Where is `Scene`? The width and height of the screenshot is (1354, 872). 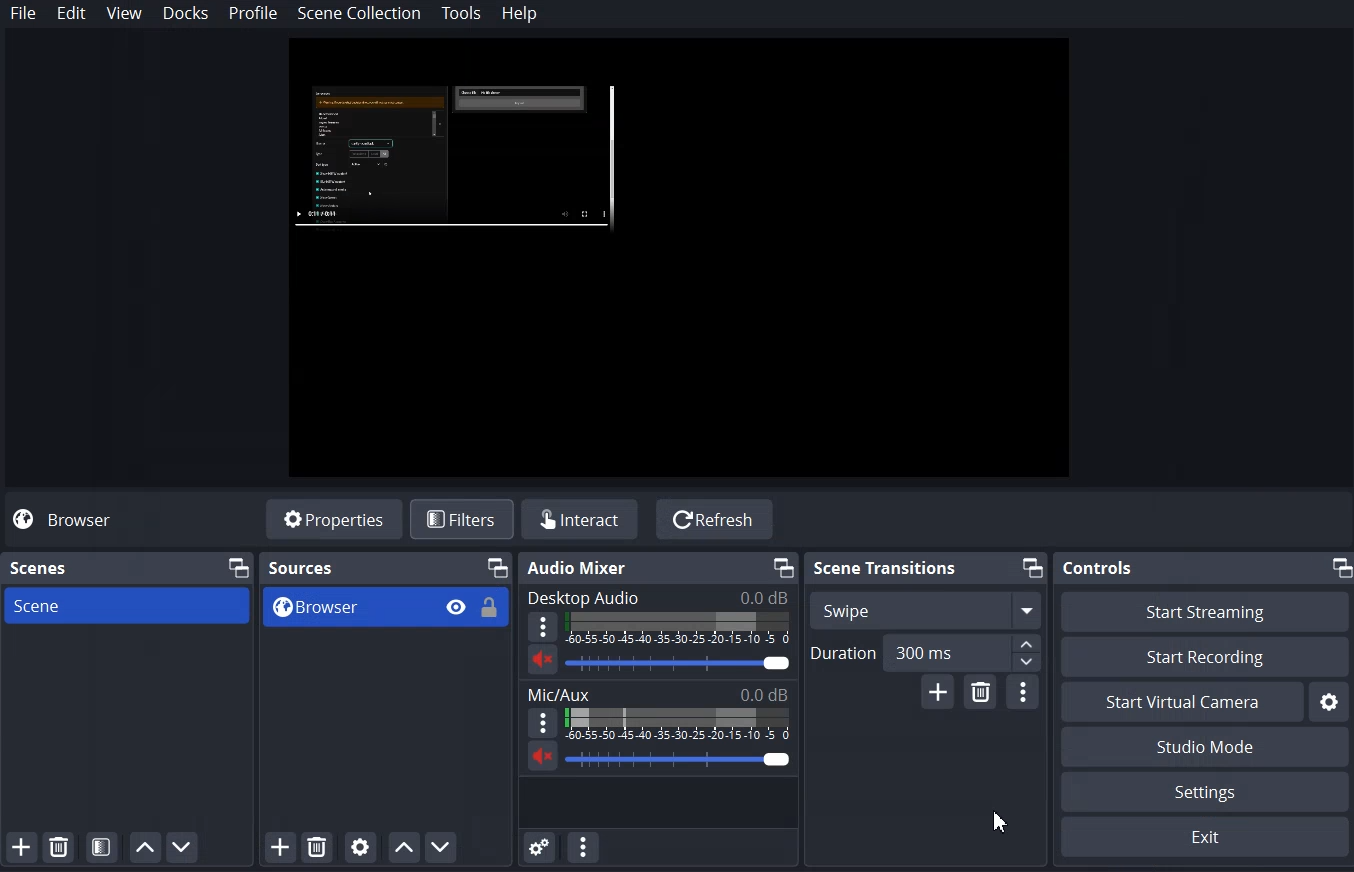 Scene is located at coordinates (126, 605).